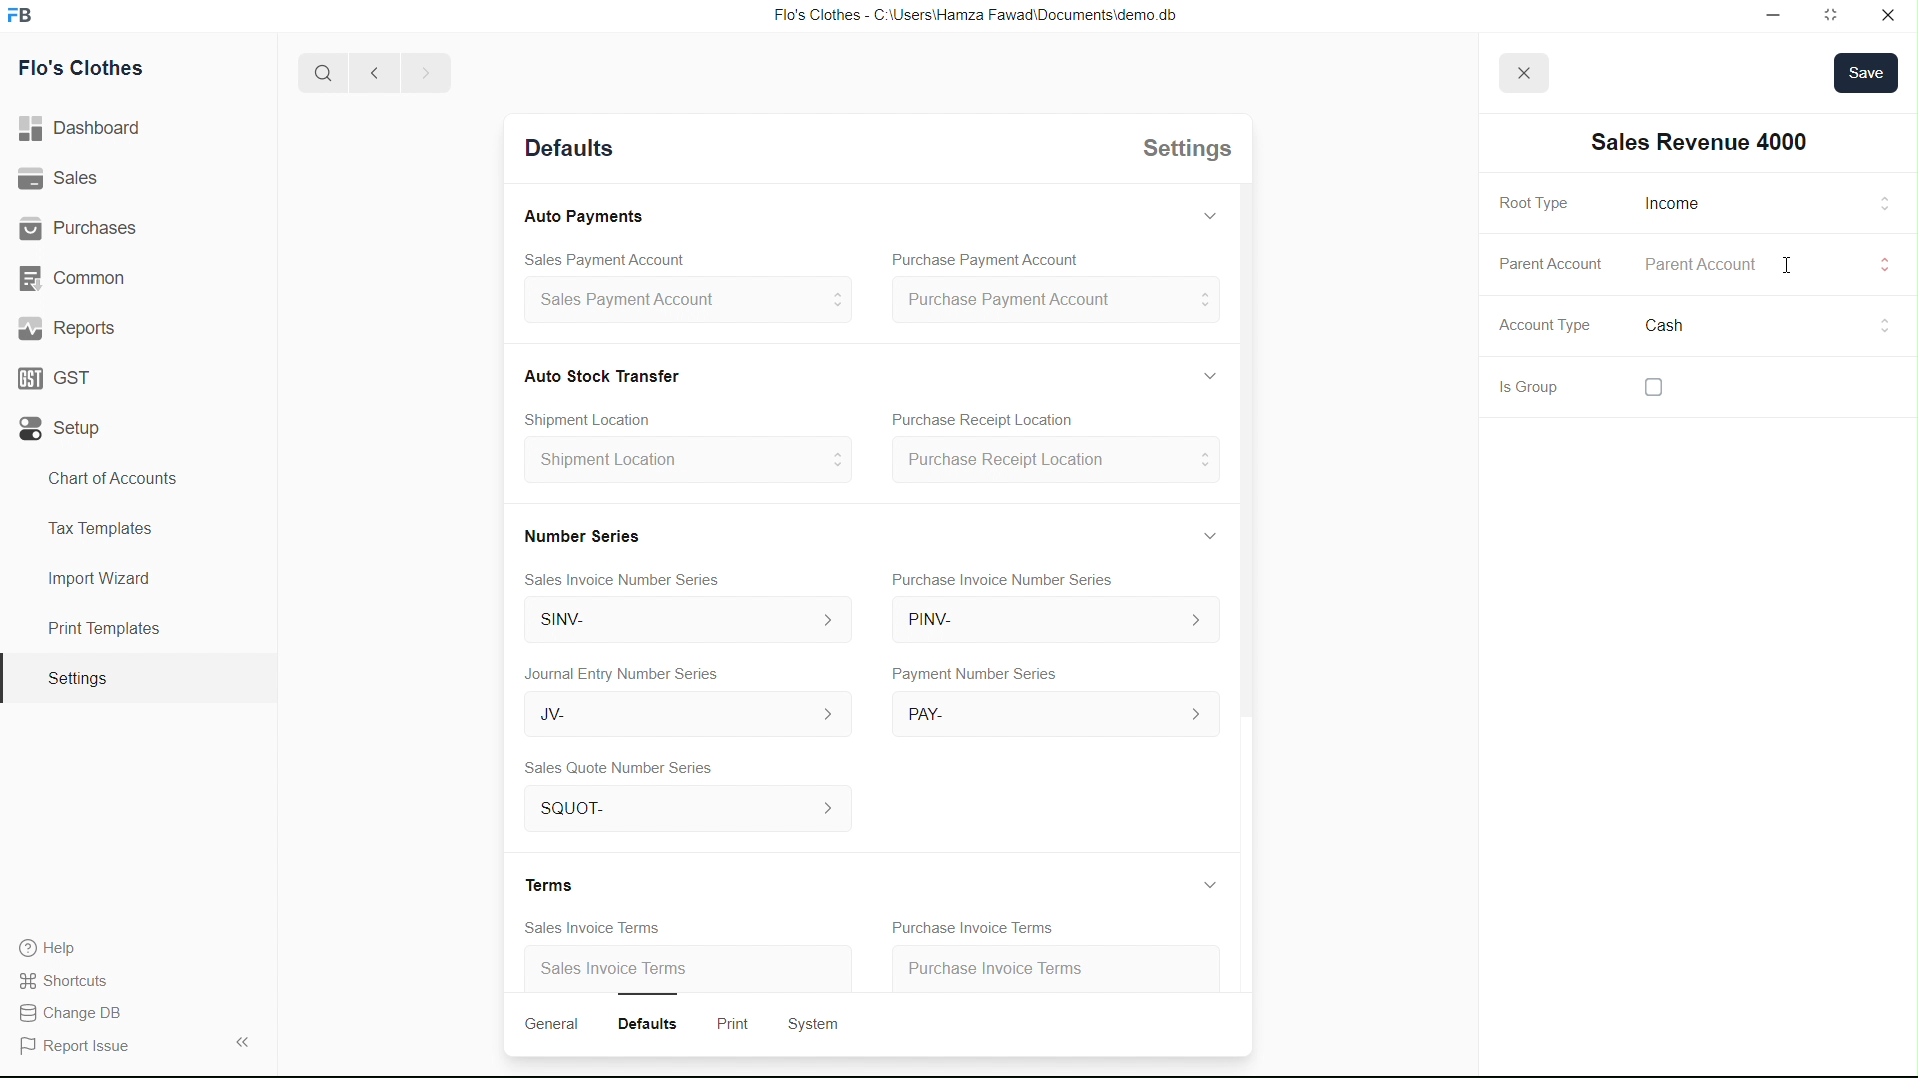 The image size is (1918, 1078). What do you see at coordinates (579, 533) in the screenshot?
I see `Number Series` at bounding box center [579, 533].